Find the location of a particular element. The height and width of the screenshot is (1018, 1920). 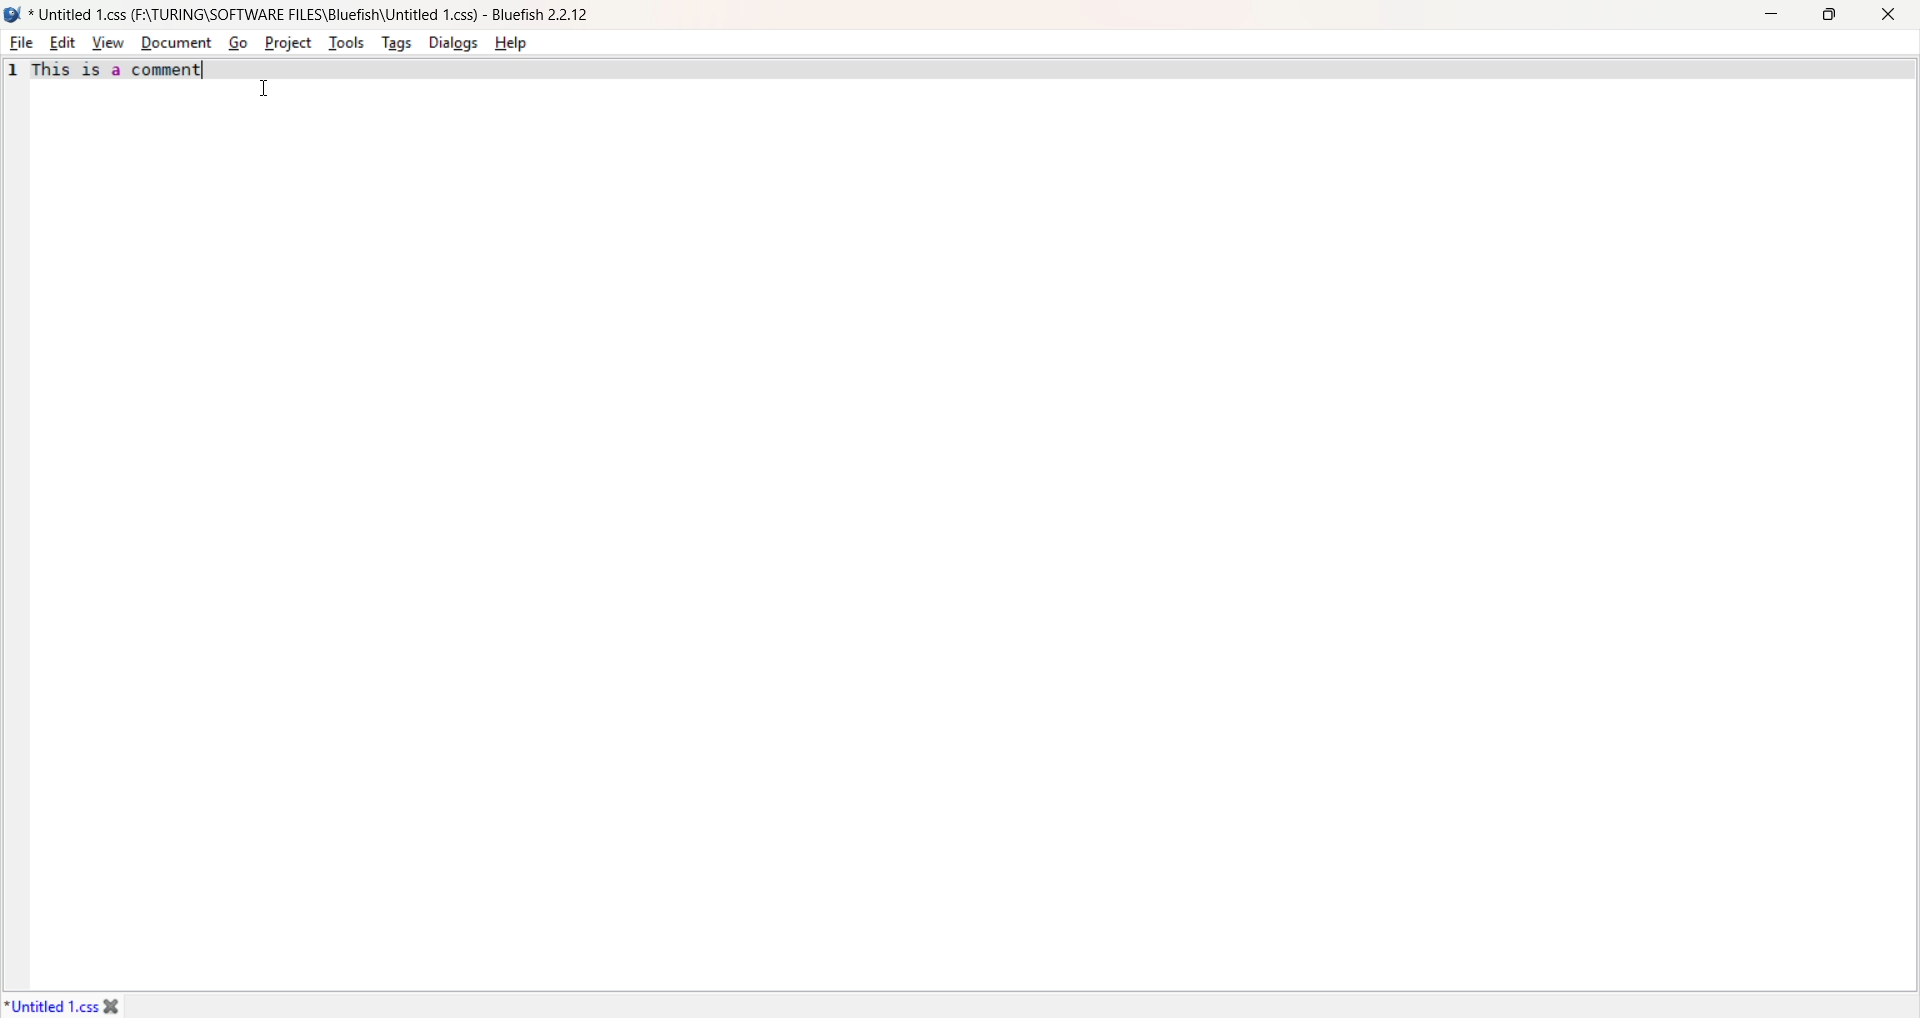

Edit is located at coordinates (60, 42).